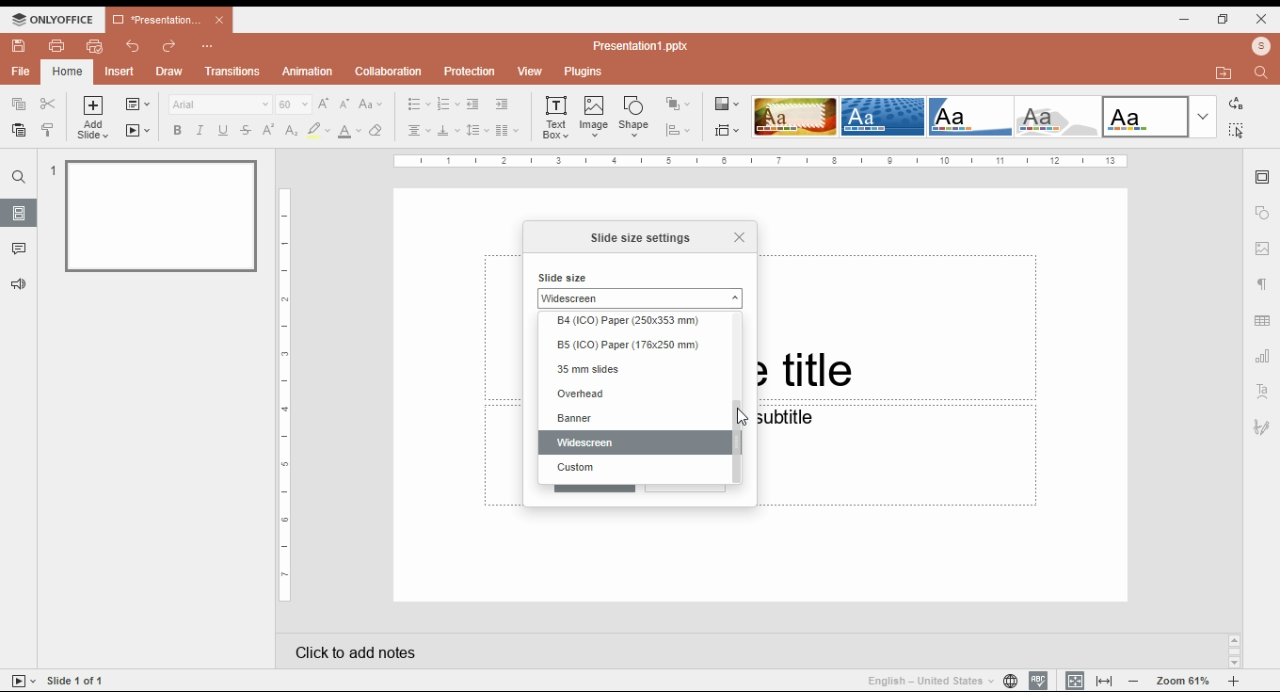 Image resolution: width=1280 pixels, height=692 pixels. Describe the element at coordinates (19, 249) in the screenshot. I see `comments` at that location.